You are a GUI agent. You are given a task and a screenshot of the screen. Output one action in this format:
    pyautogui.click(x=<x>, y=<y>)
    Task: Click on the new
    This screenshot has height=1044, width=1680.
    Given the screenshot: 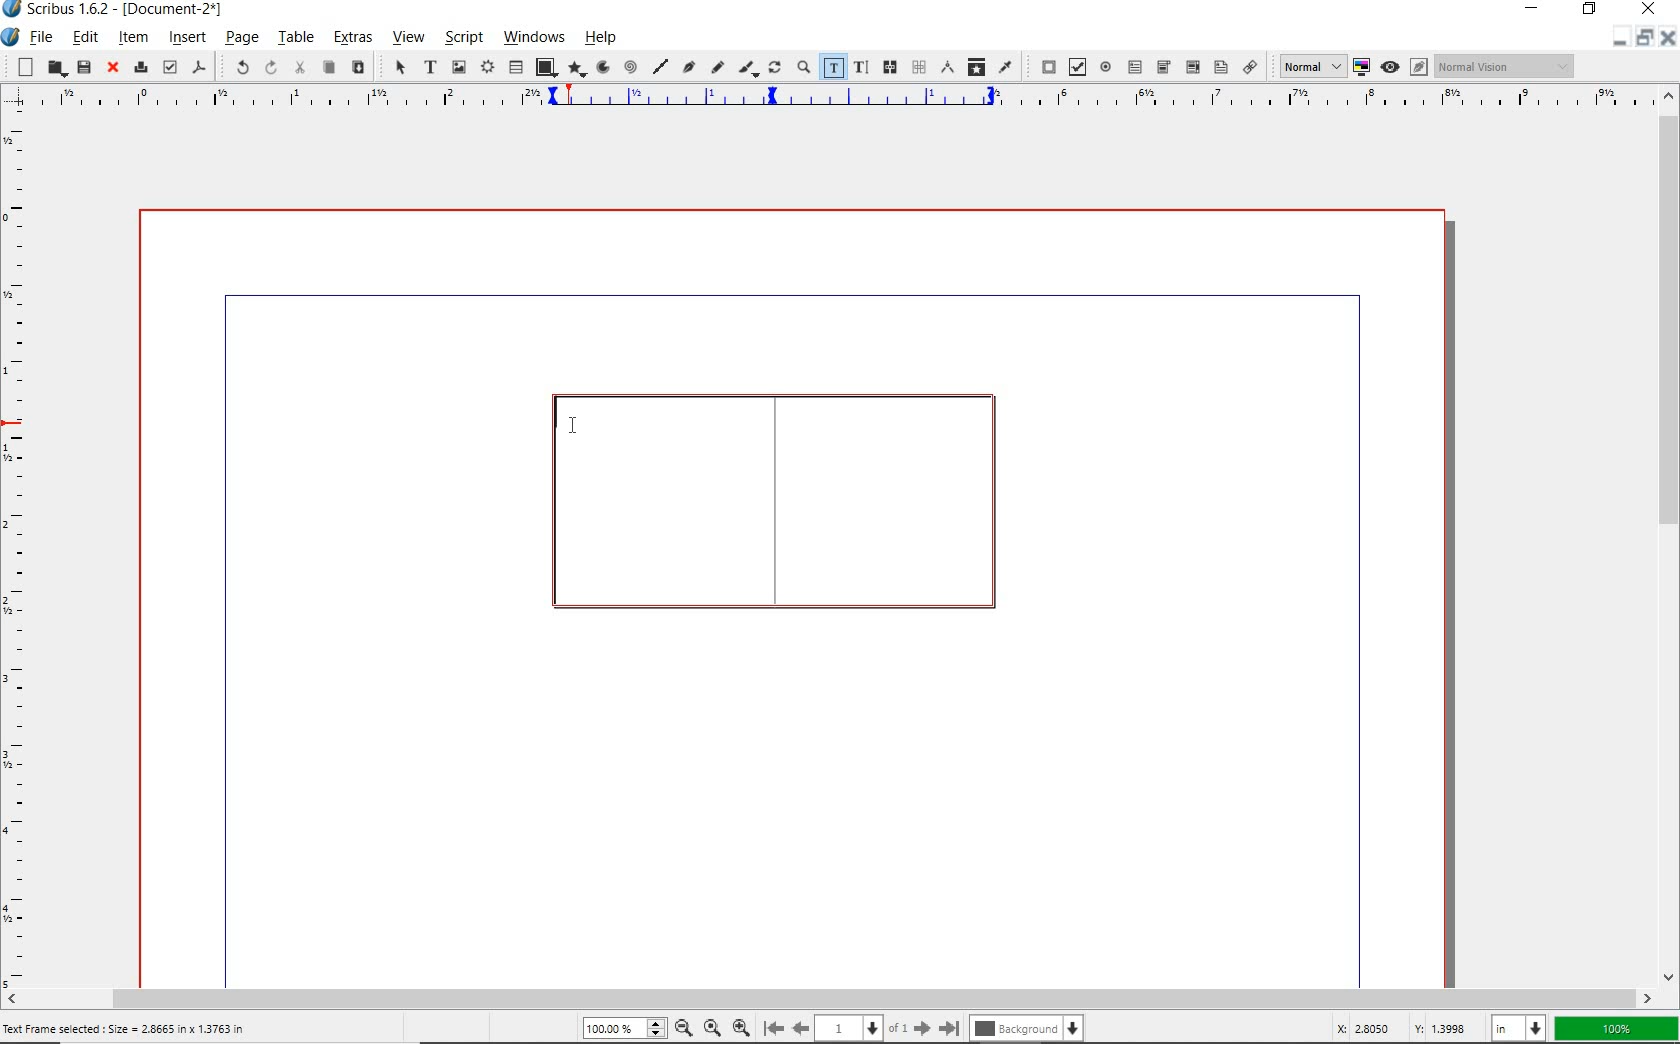 What is the action you would take?
    pyautogui.click(x=22, y=67)
    